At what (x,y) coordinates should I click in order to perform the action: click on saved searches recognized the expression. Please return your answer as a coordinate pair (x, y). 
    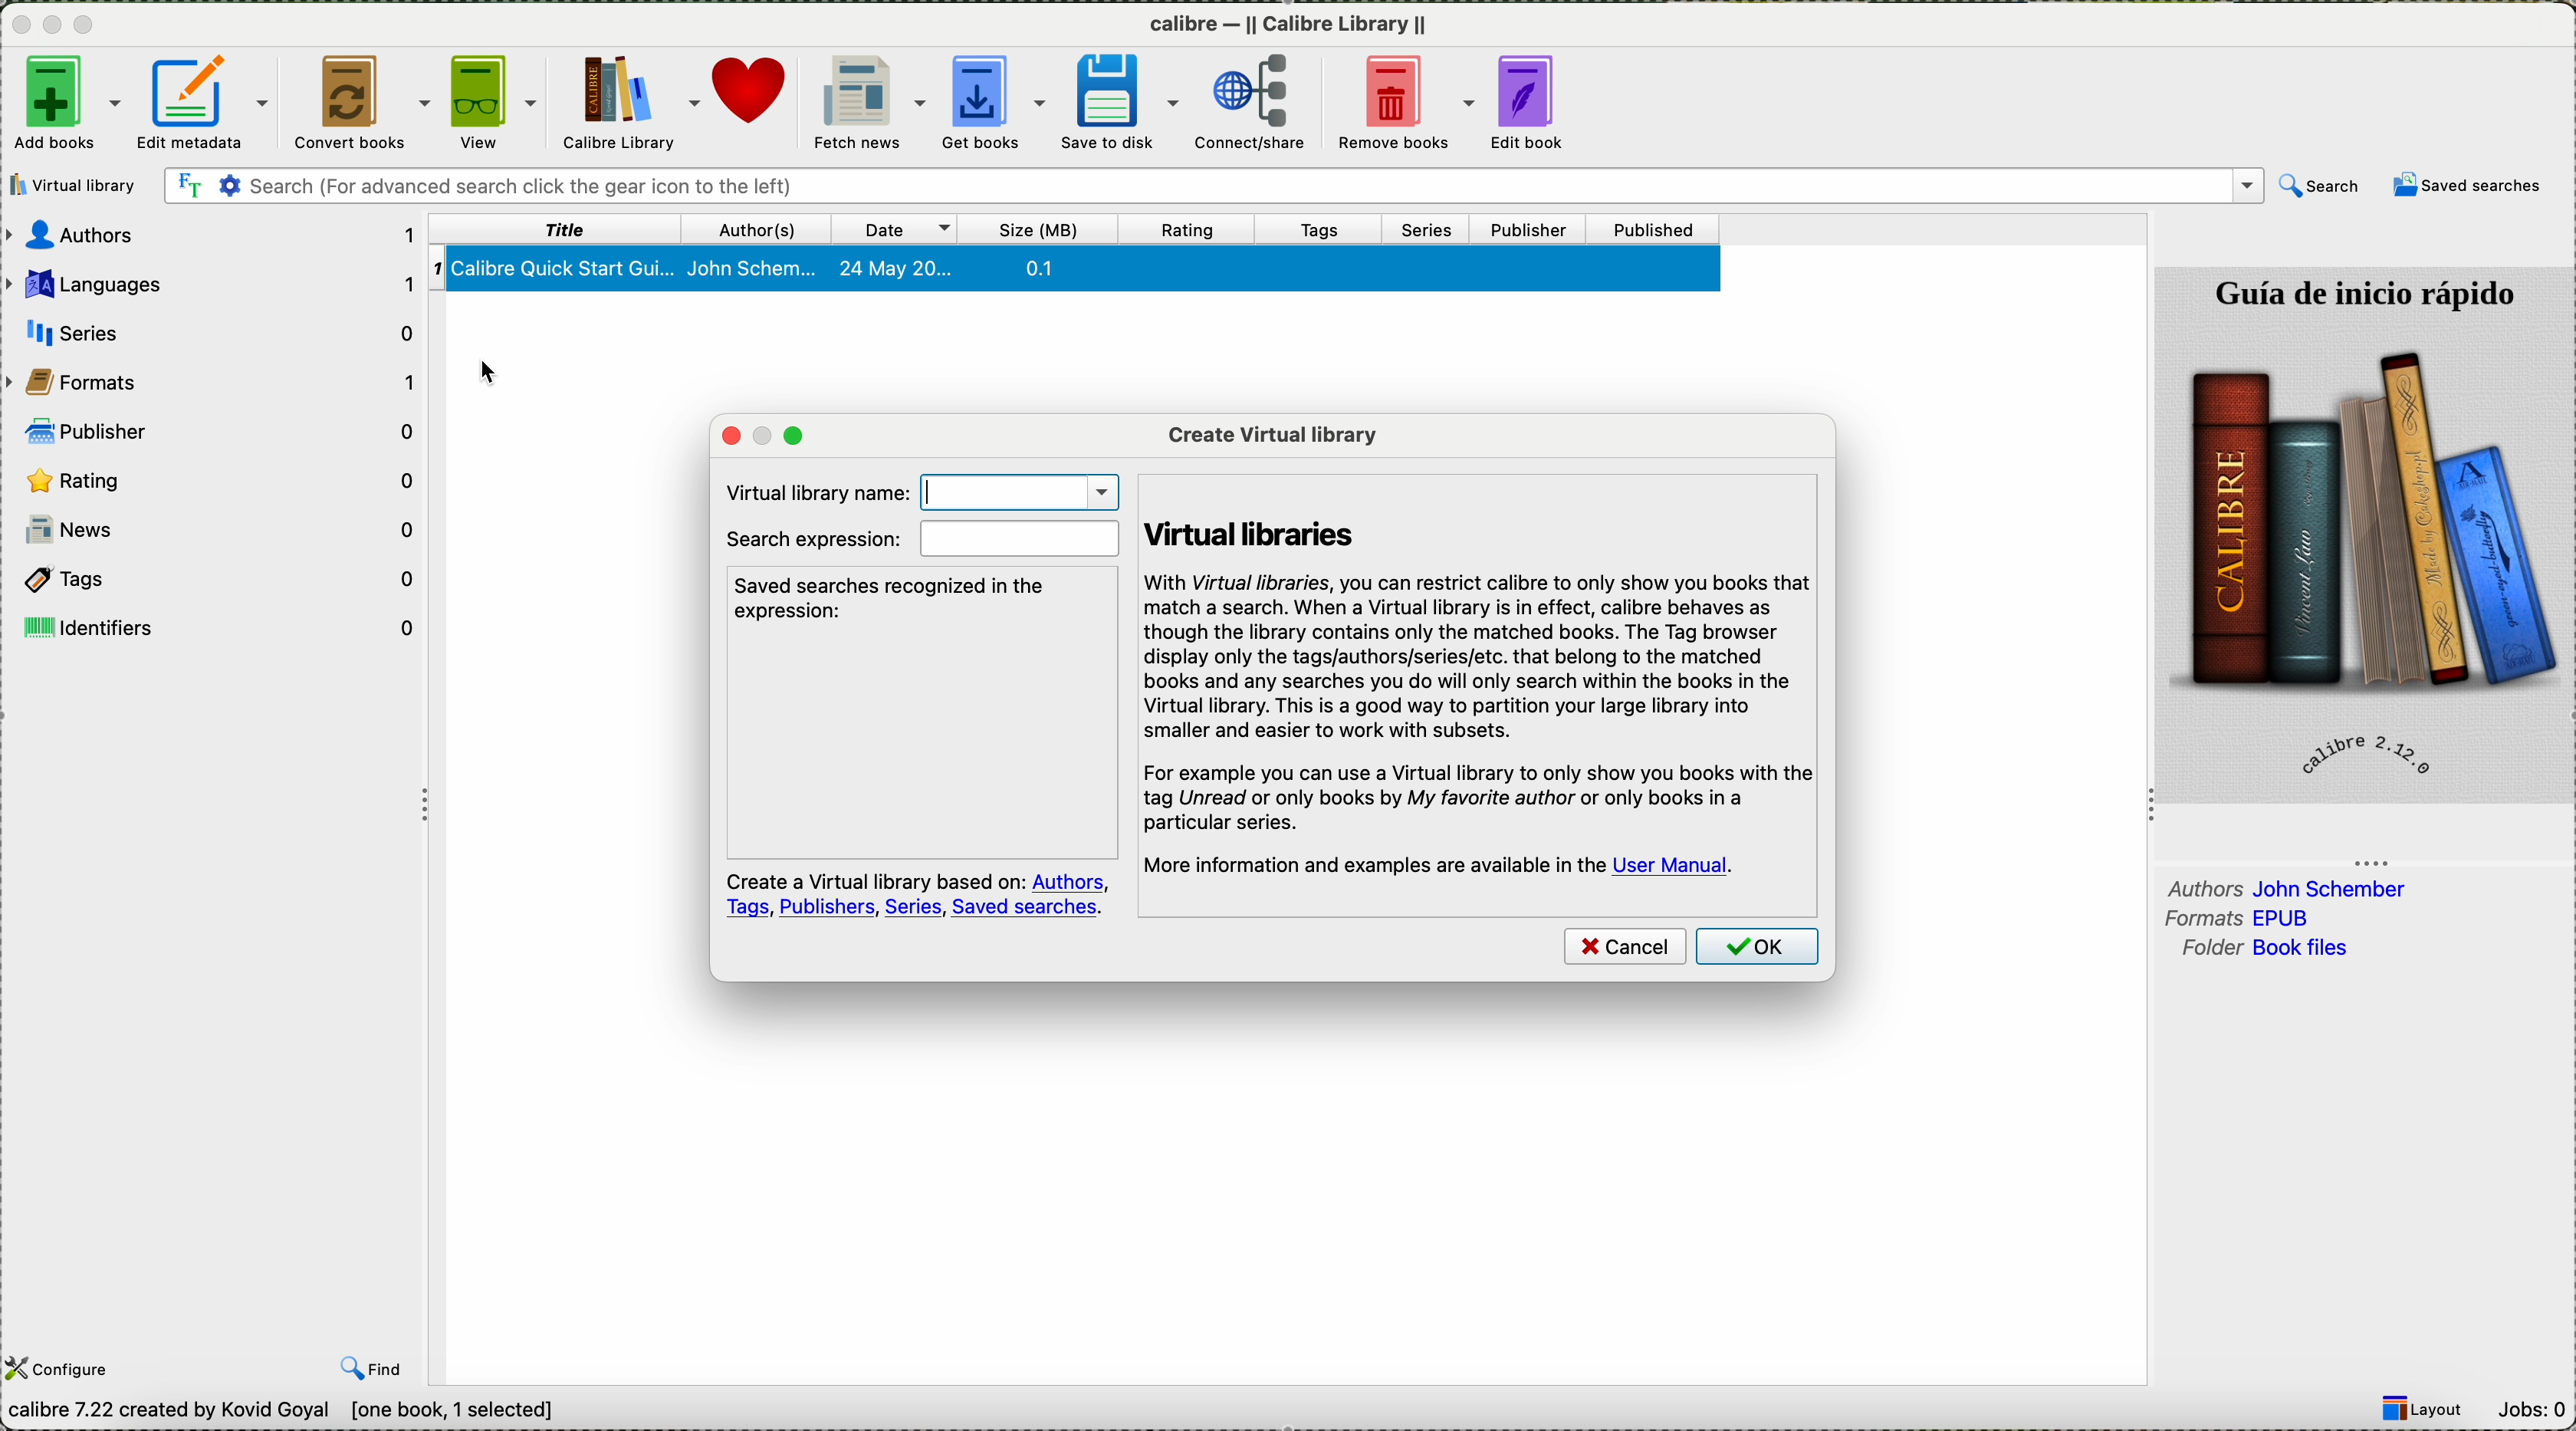
    Looking at the image, I should click on (897, 598).